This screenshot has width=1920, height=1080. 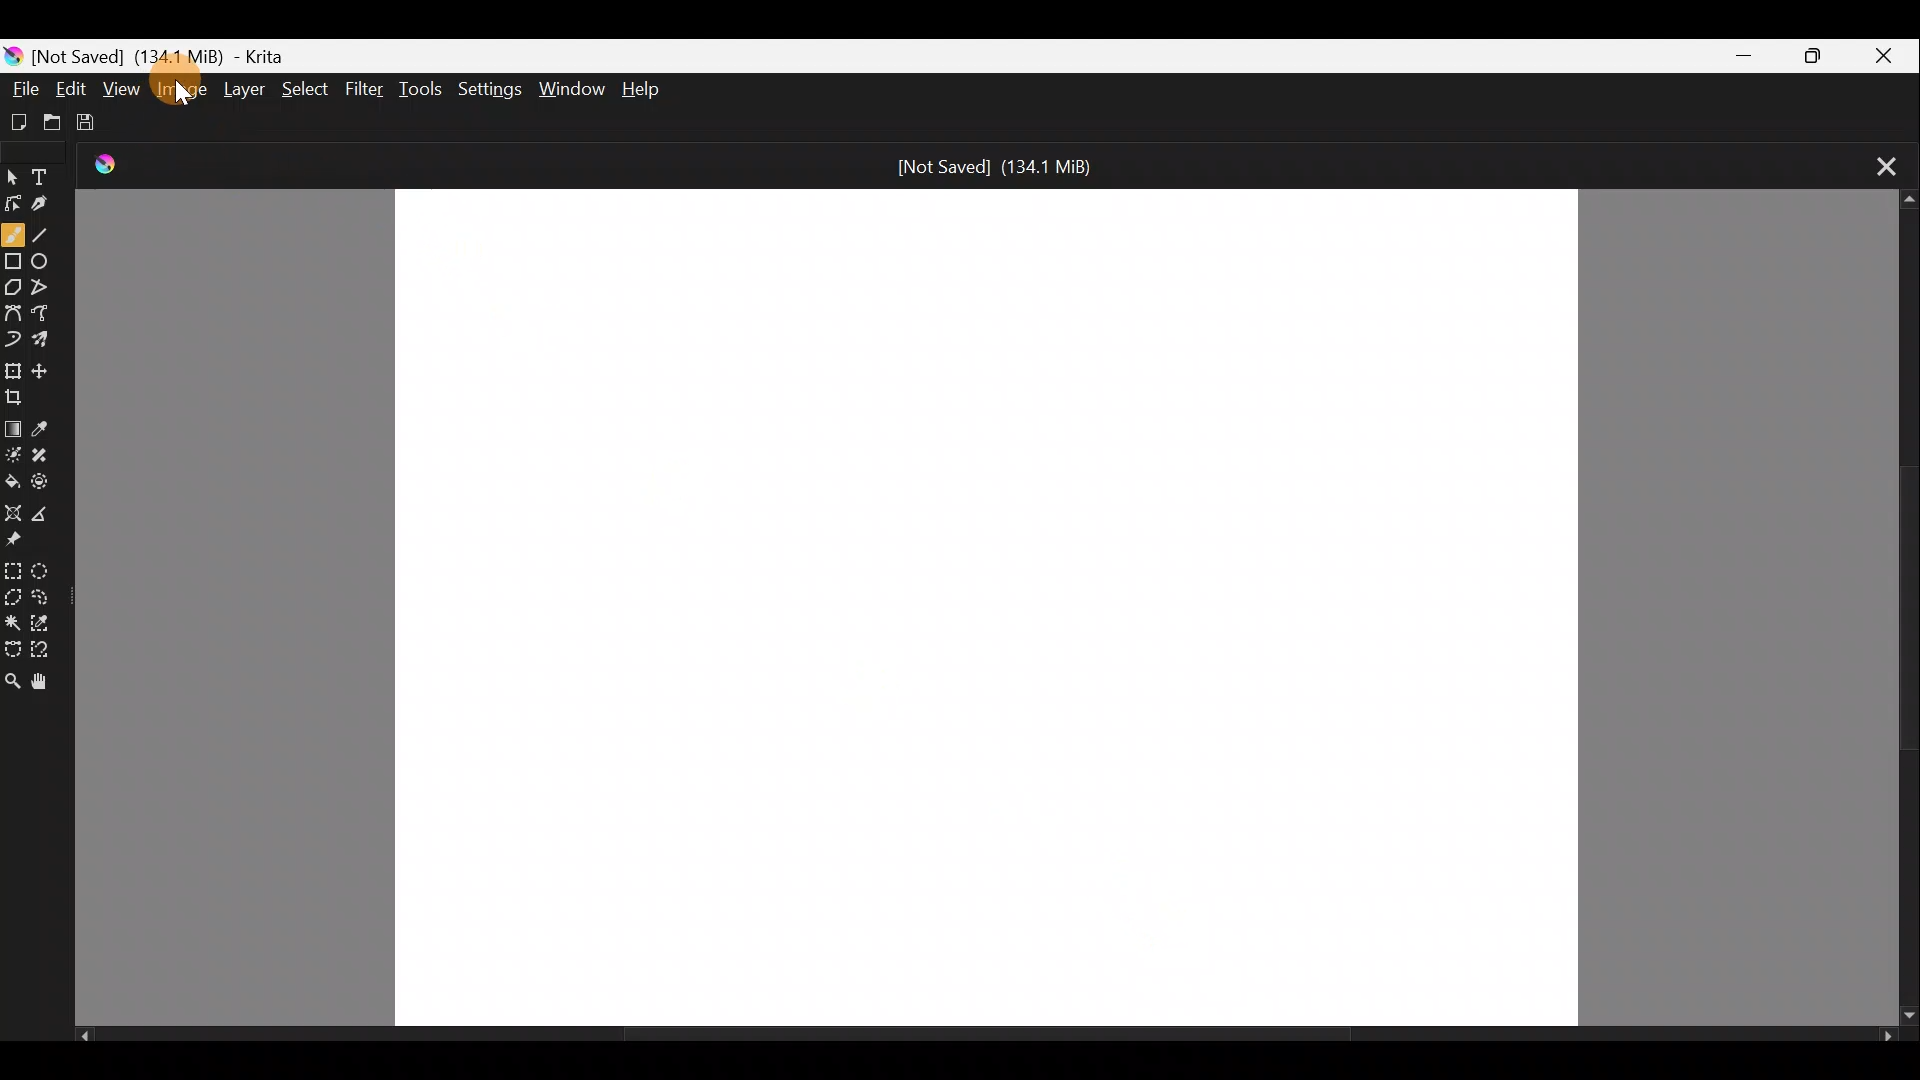 What do you see at coordinates (61, 122) in the screenshot?
I see `Open an existing document` at bounding box center [61, 122].